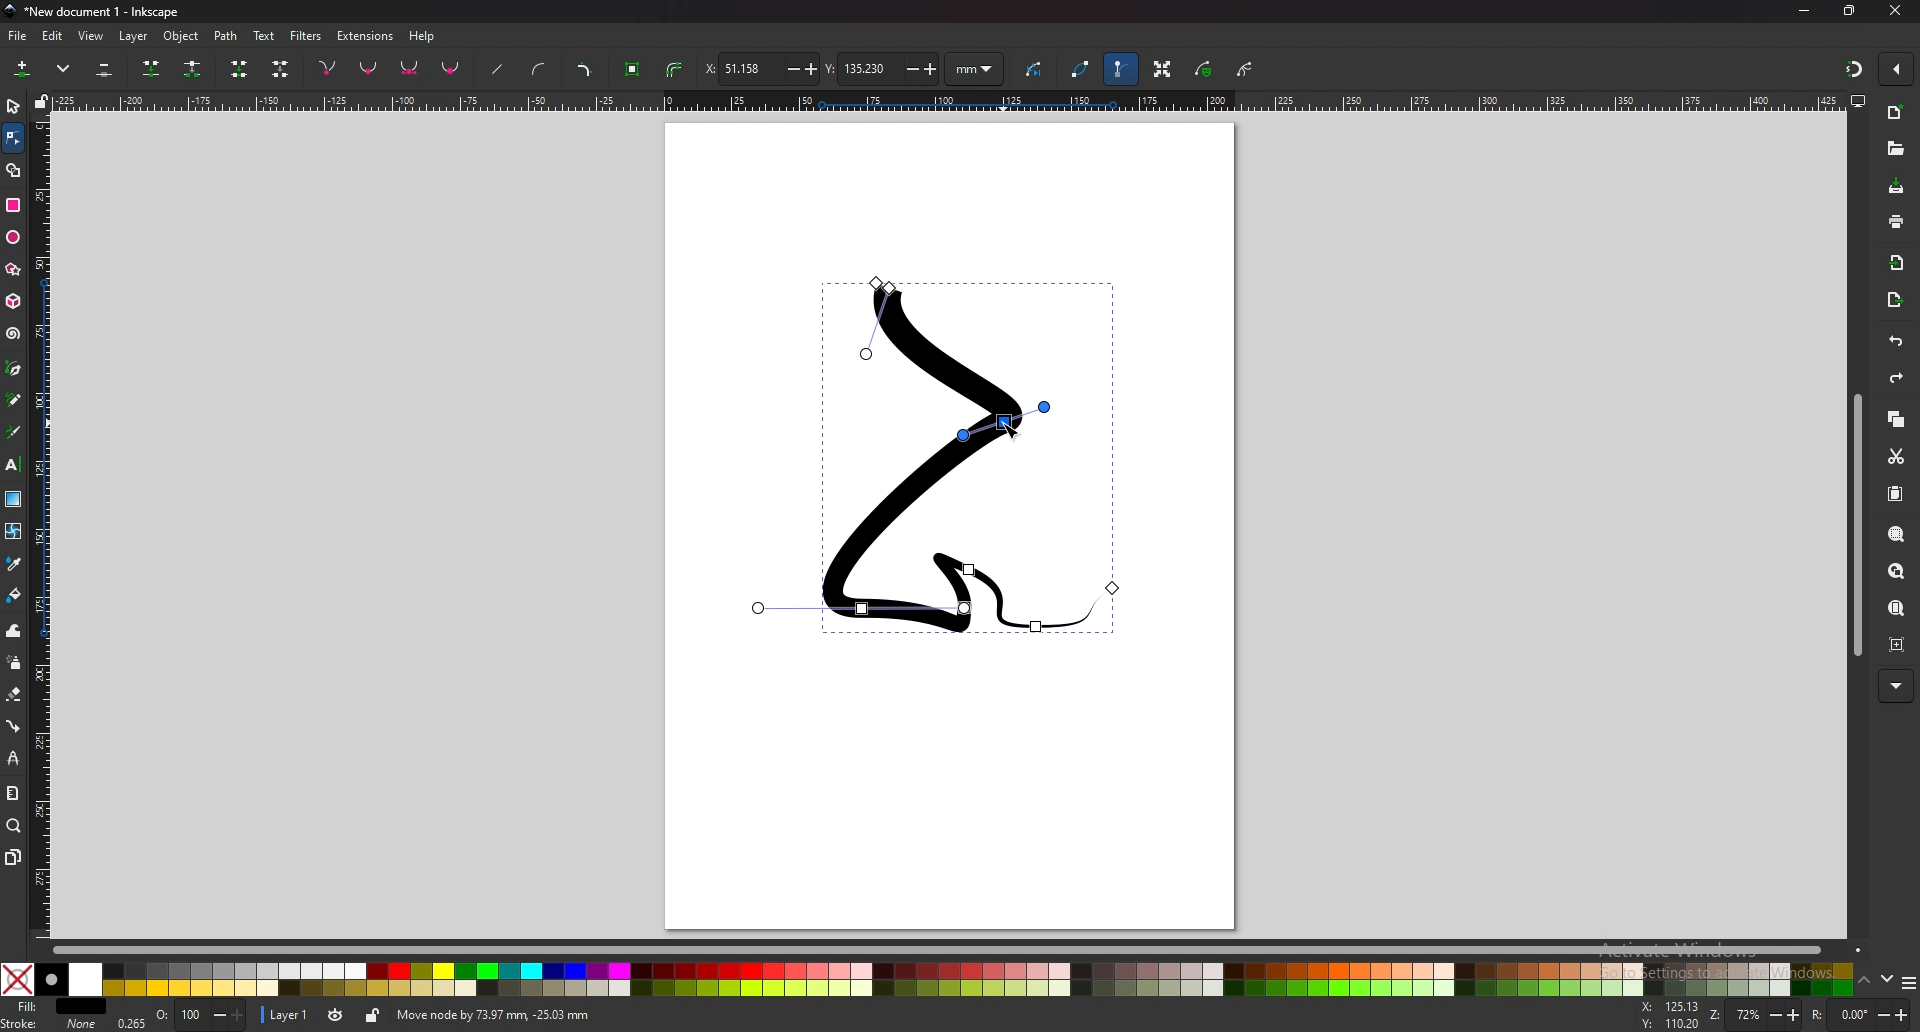 This screenshot has width=1920, height=1032. Describe the element at coordinates (1162, 69) in the screenshot. I see `show transformation handles` at that location.